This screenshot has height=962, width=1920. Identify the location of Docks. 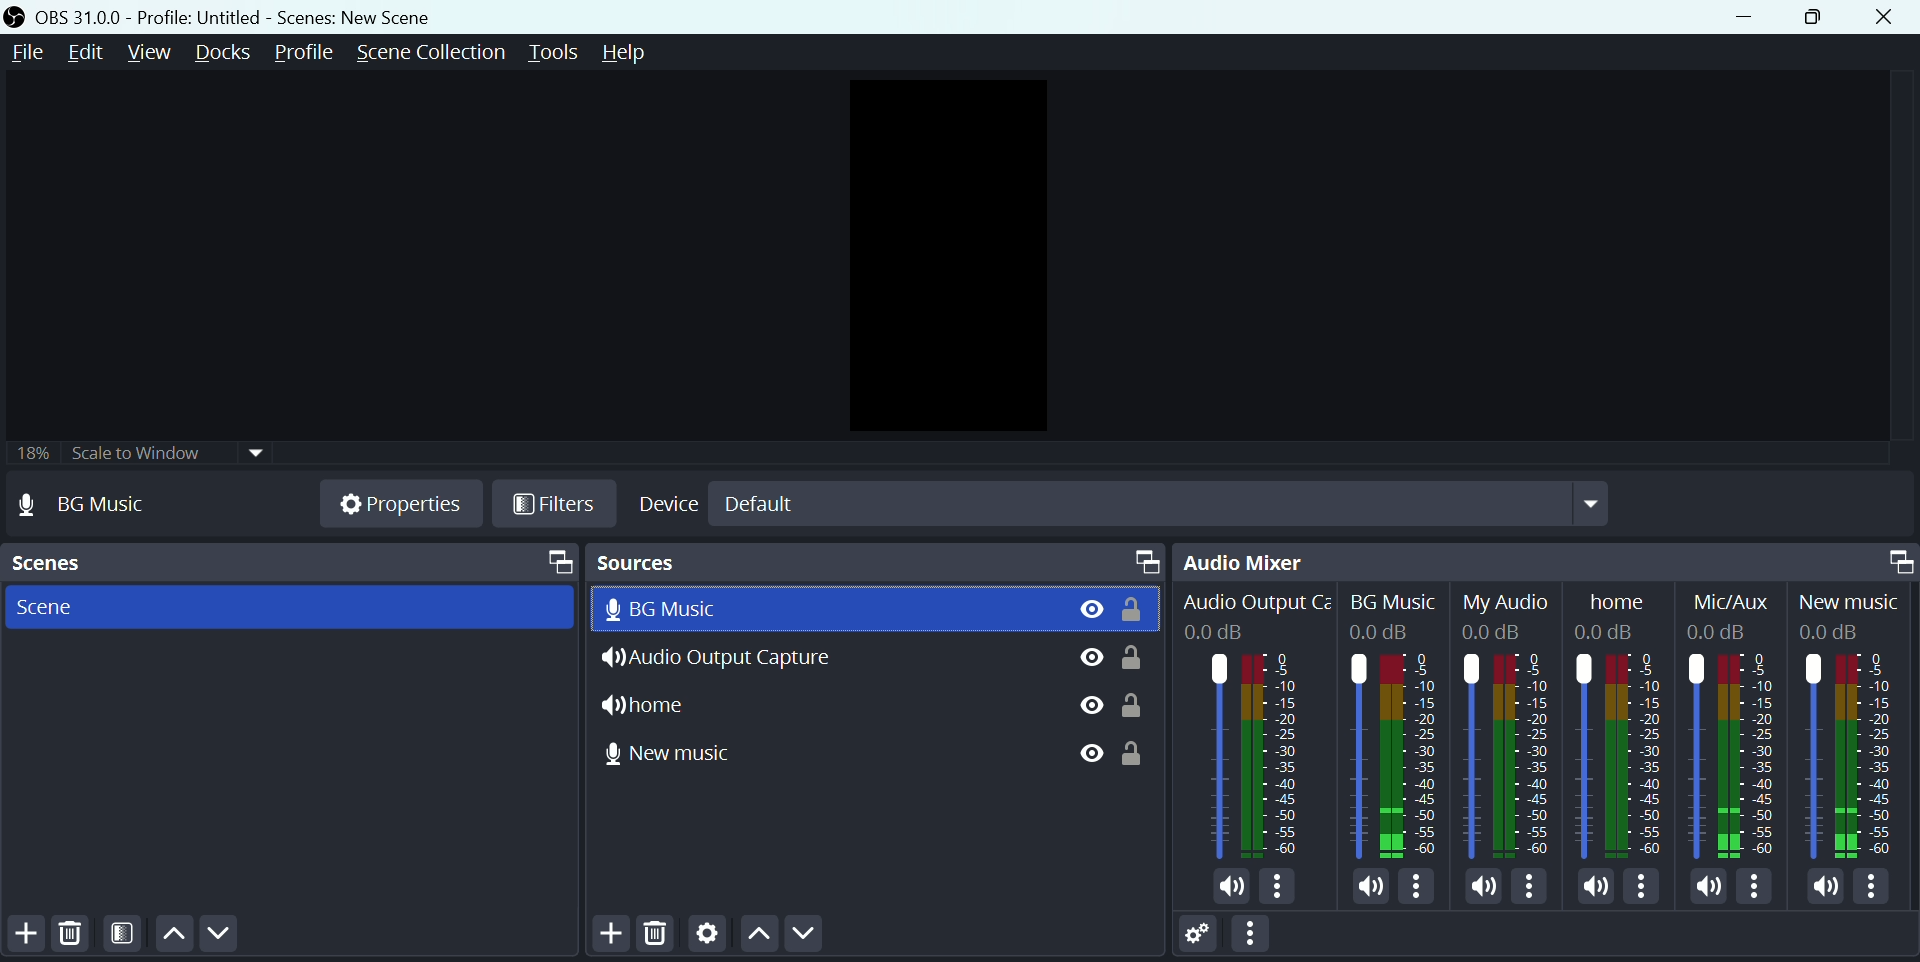
(220, 50).